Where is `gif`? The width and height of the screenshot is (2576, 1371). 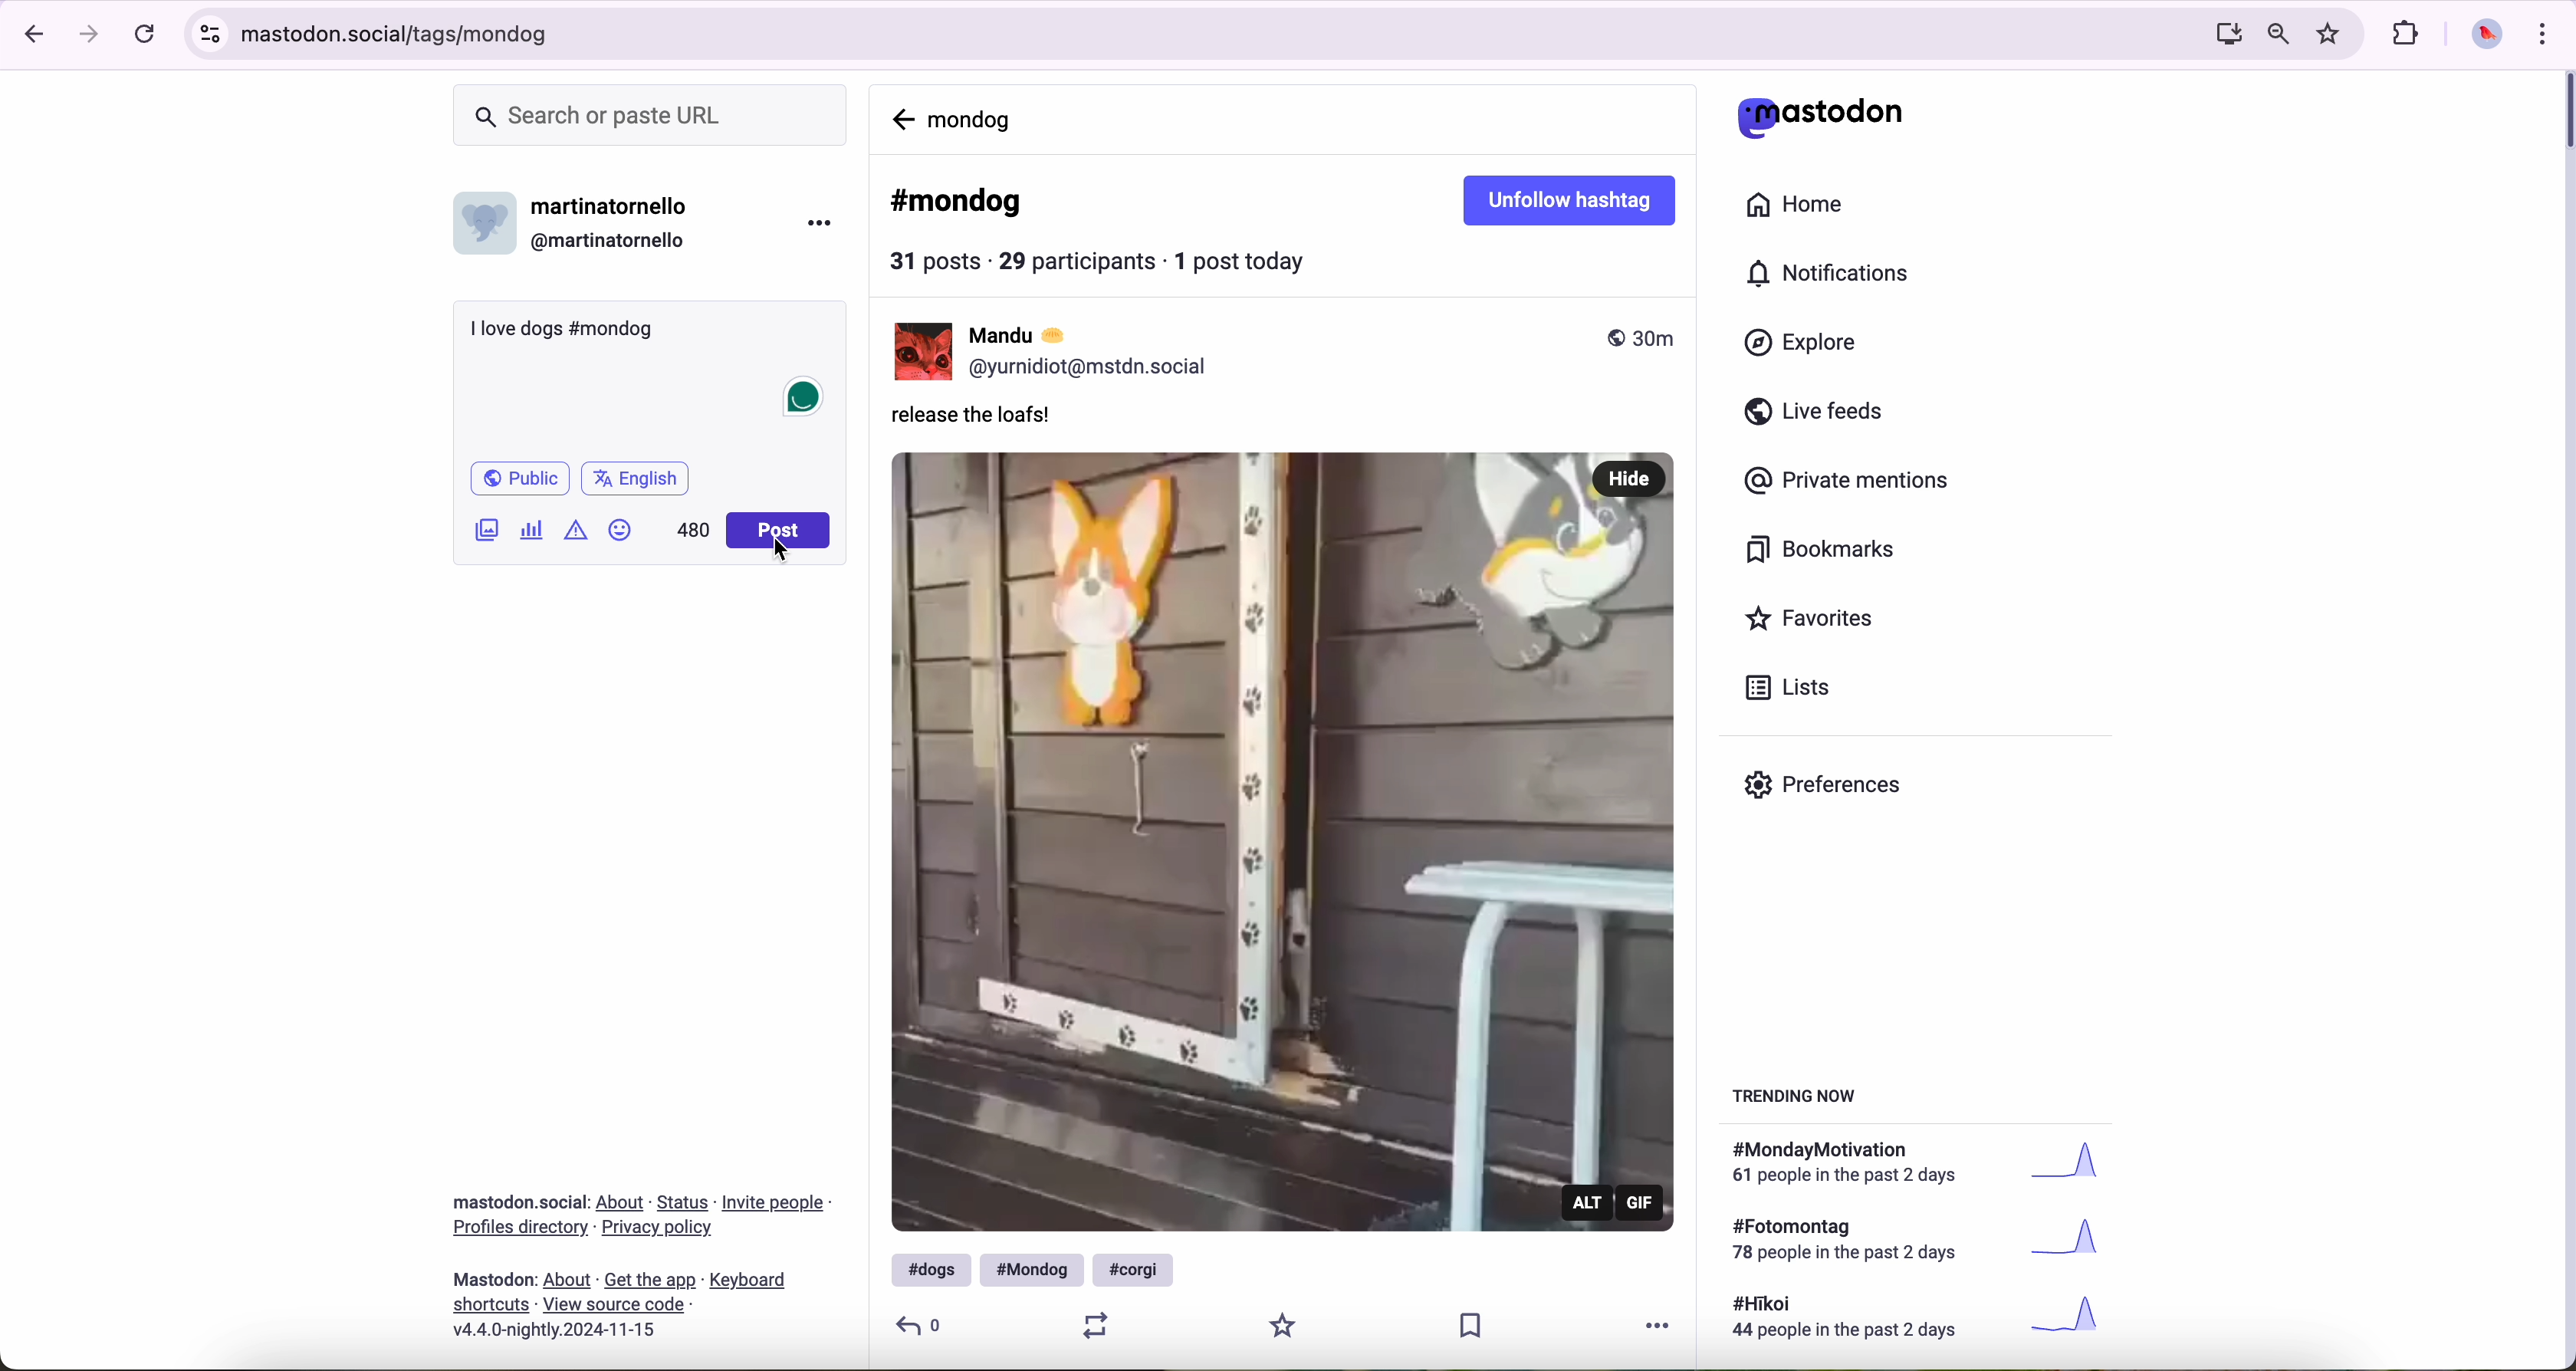 gif is located at coordinates (1643, 1203).